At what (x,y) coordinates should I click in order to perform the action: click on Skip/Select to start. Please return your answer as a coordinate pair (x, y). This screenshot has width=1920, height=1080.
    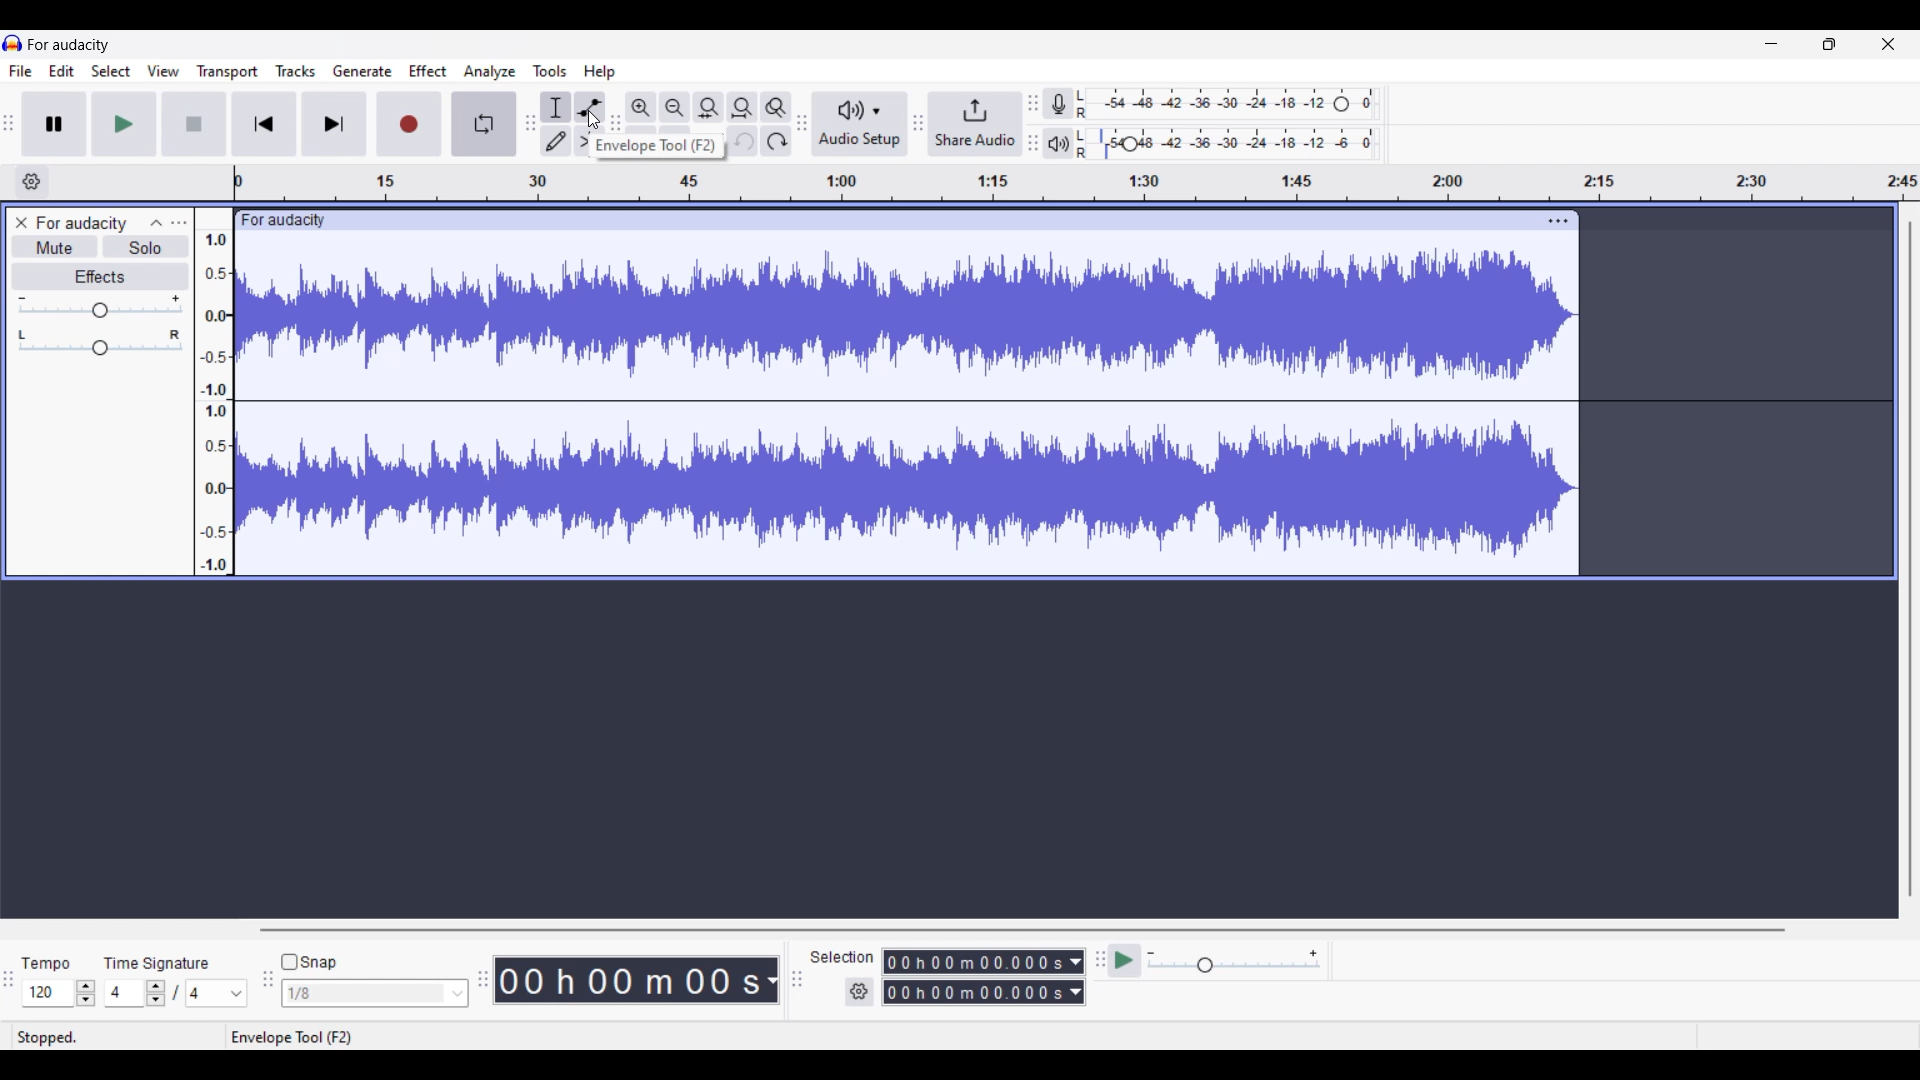
    Looking at the image, I should click on (264, 123).